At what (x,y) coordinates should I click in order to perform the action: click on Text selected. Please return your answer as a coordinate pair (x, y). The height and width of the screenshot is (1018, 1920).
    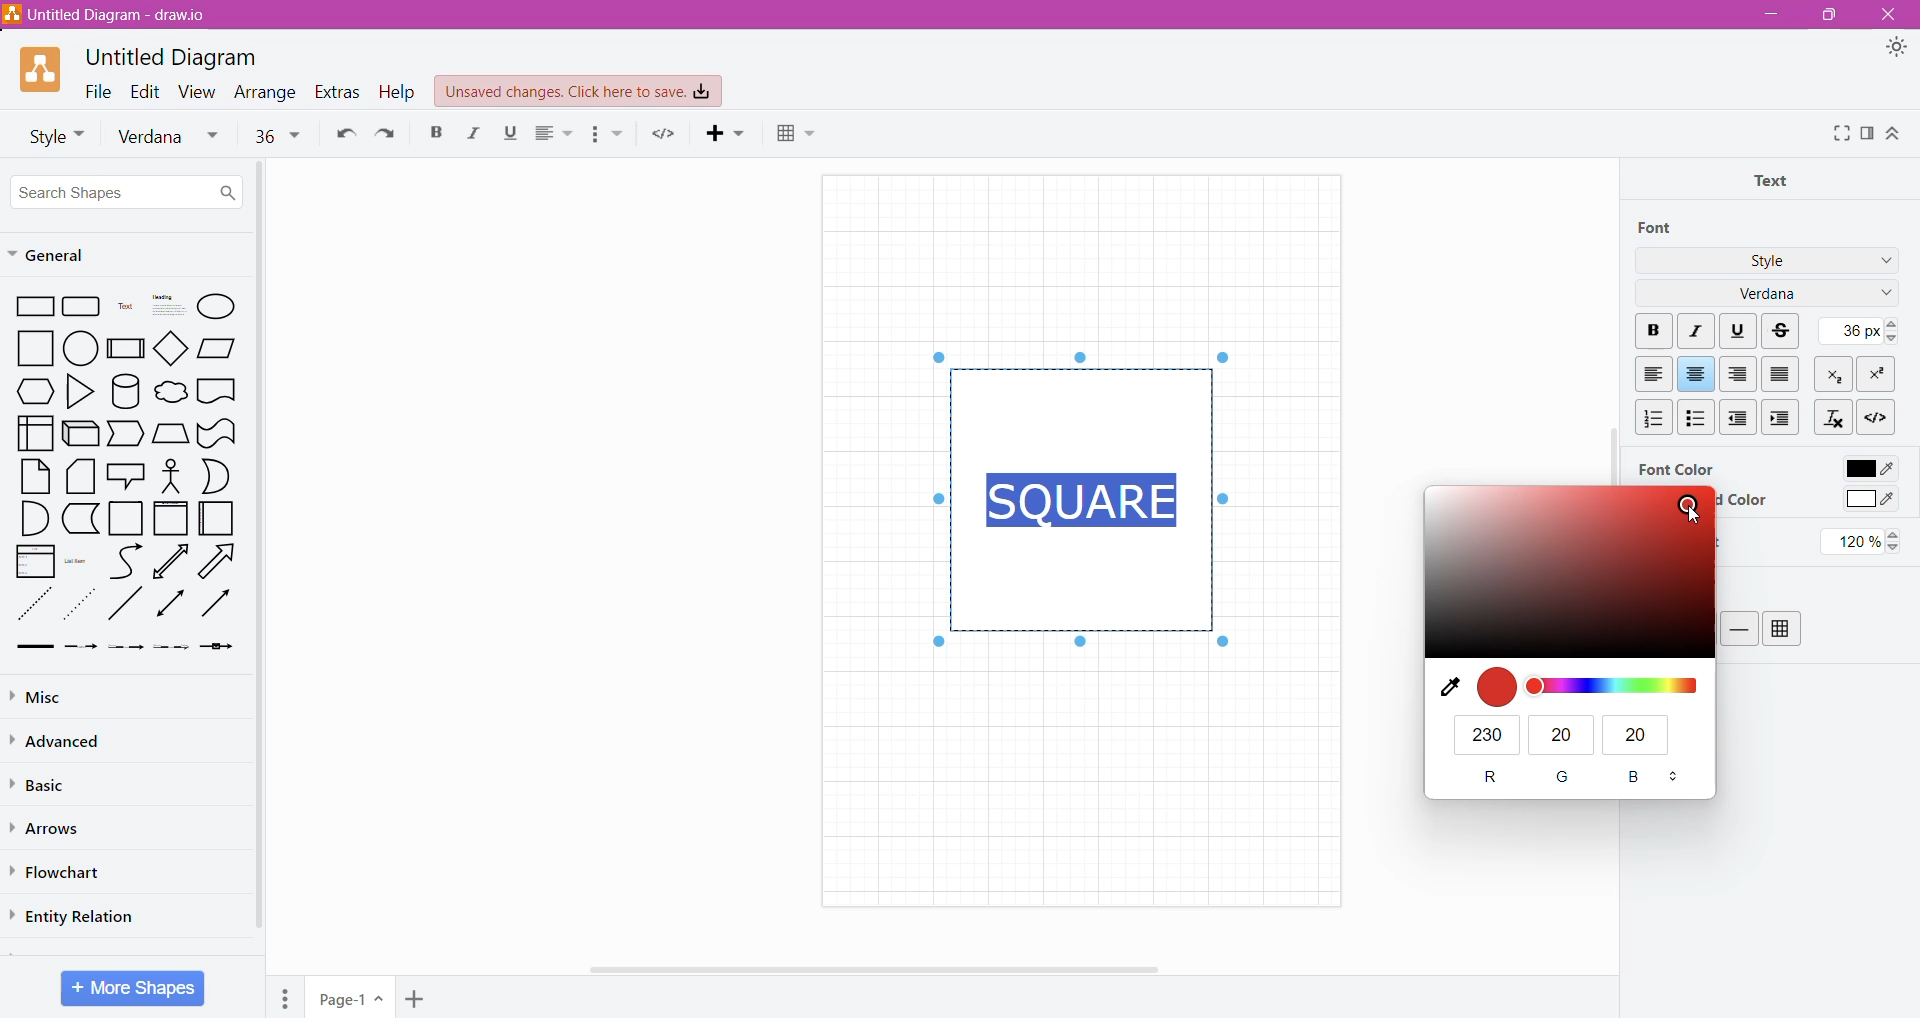
    Looking at the image, I should click on (1086, 497).